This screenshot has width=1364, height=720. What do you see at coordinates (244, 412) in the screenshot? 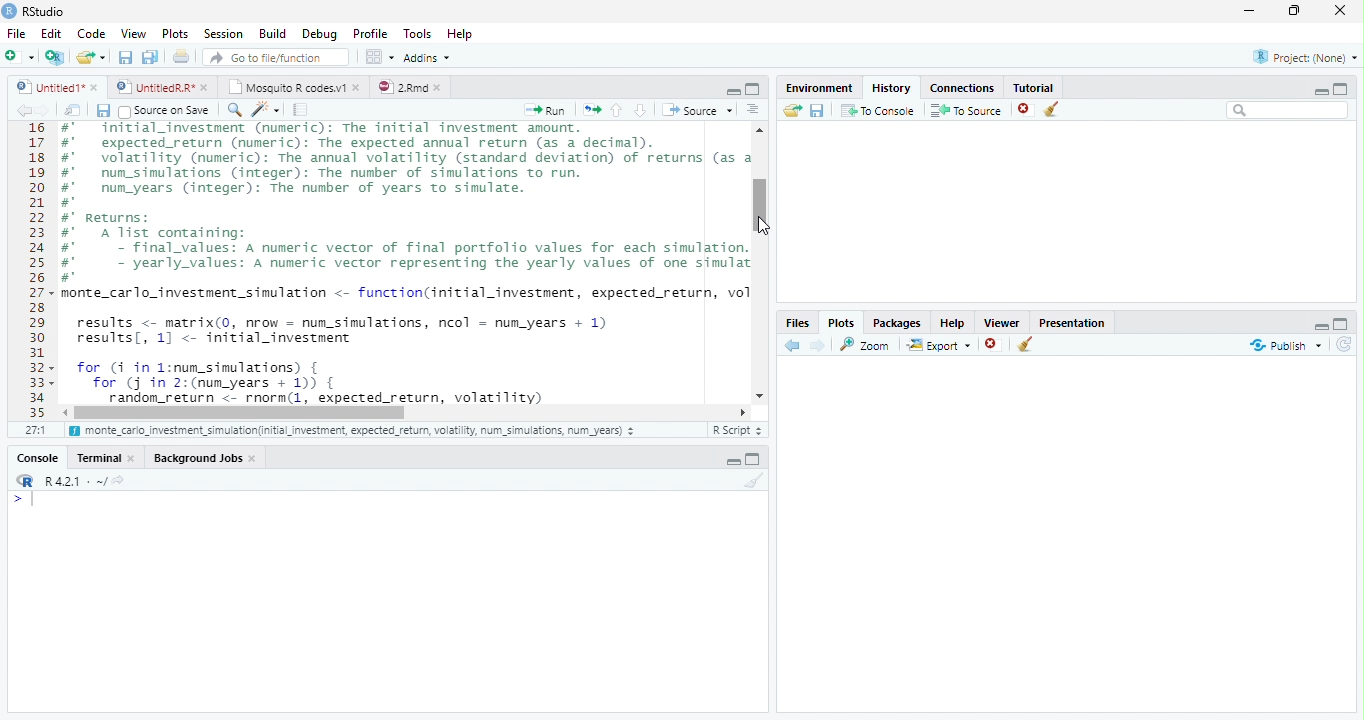
I see `Scroll bar` at bounding box center [244, 412].